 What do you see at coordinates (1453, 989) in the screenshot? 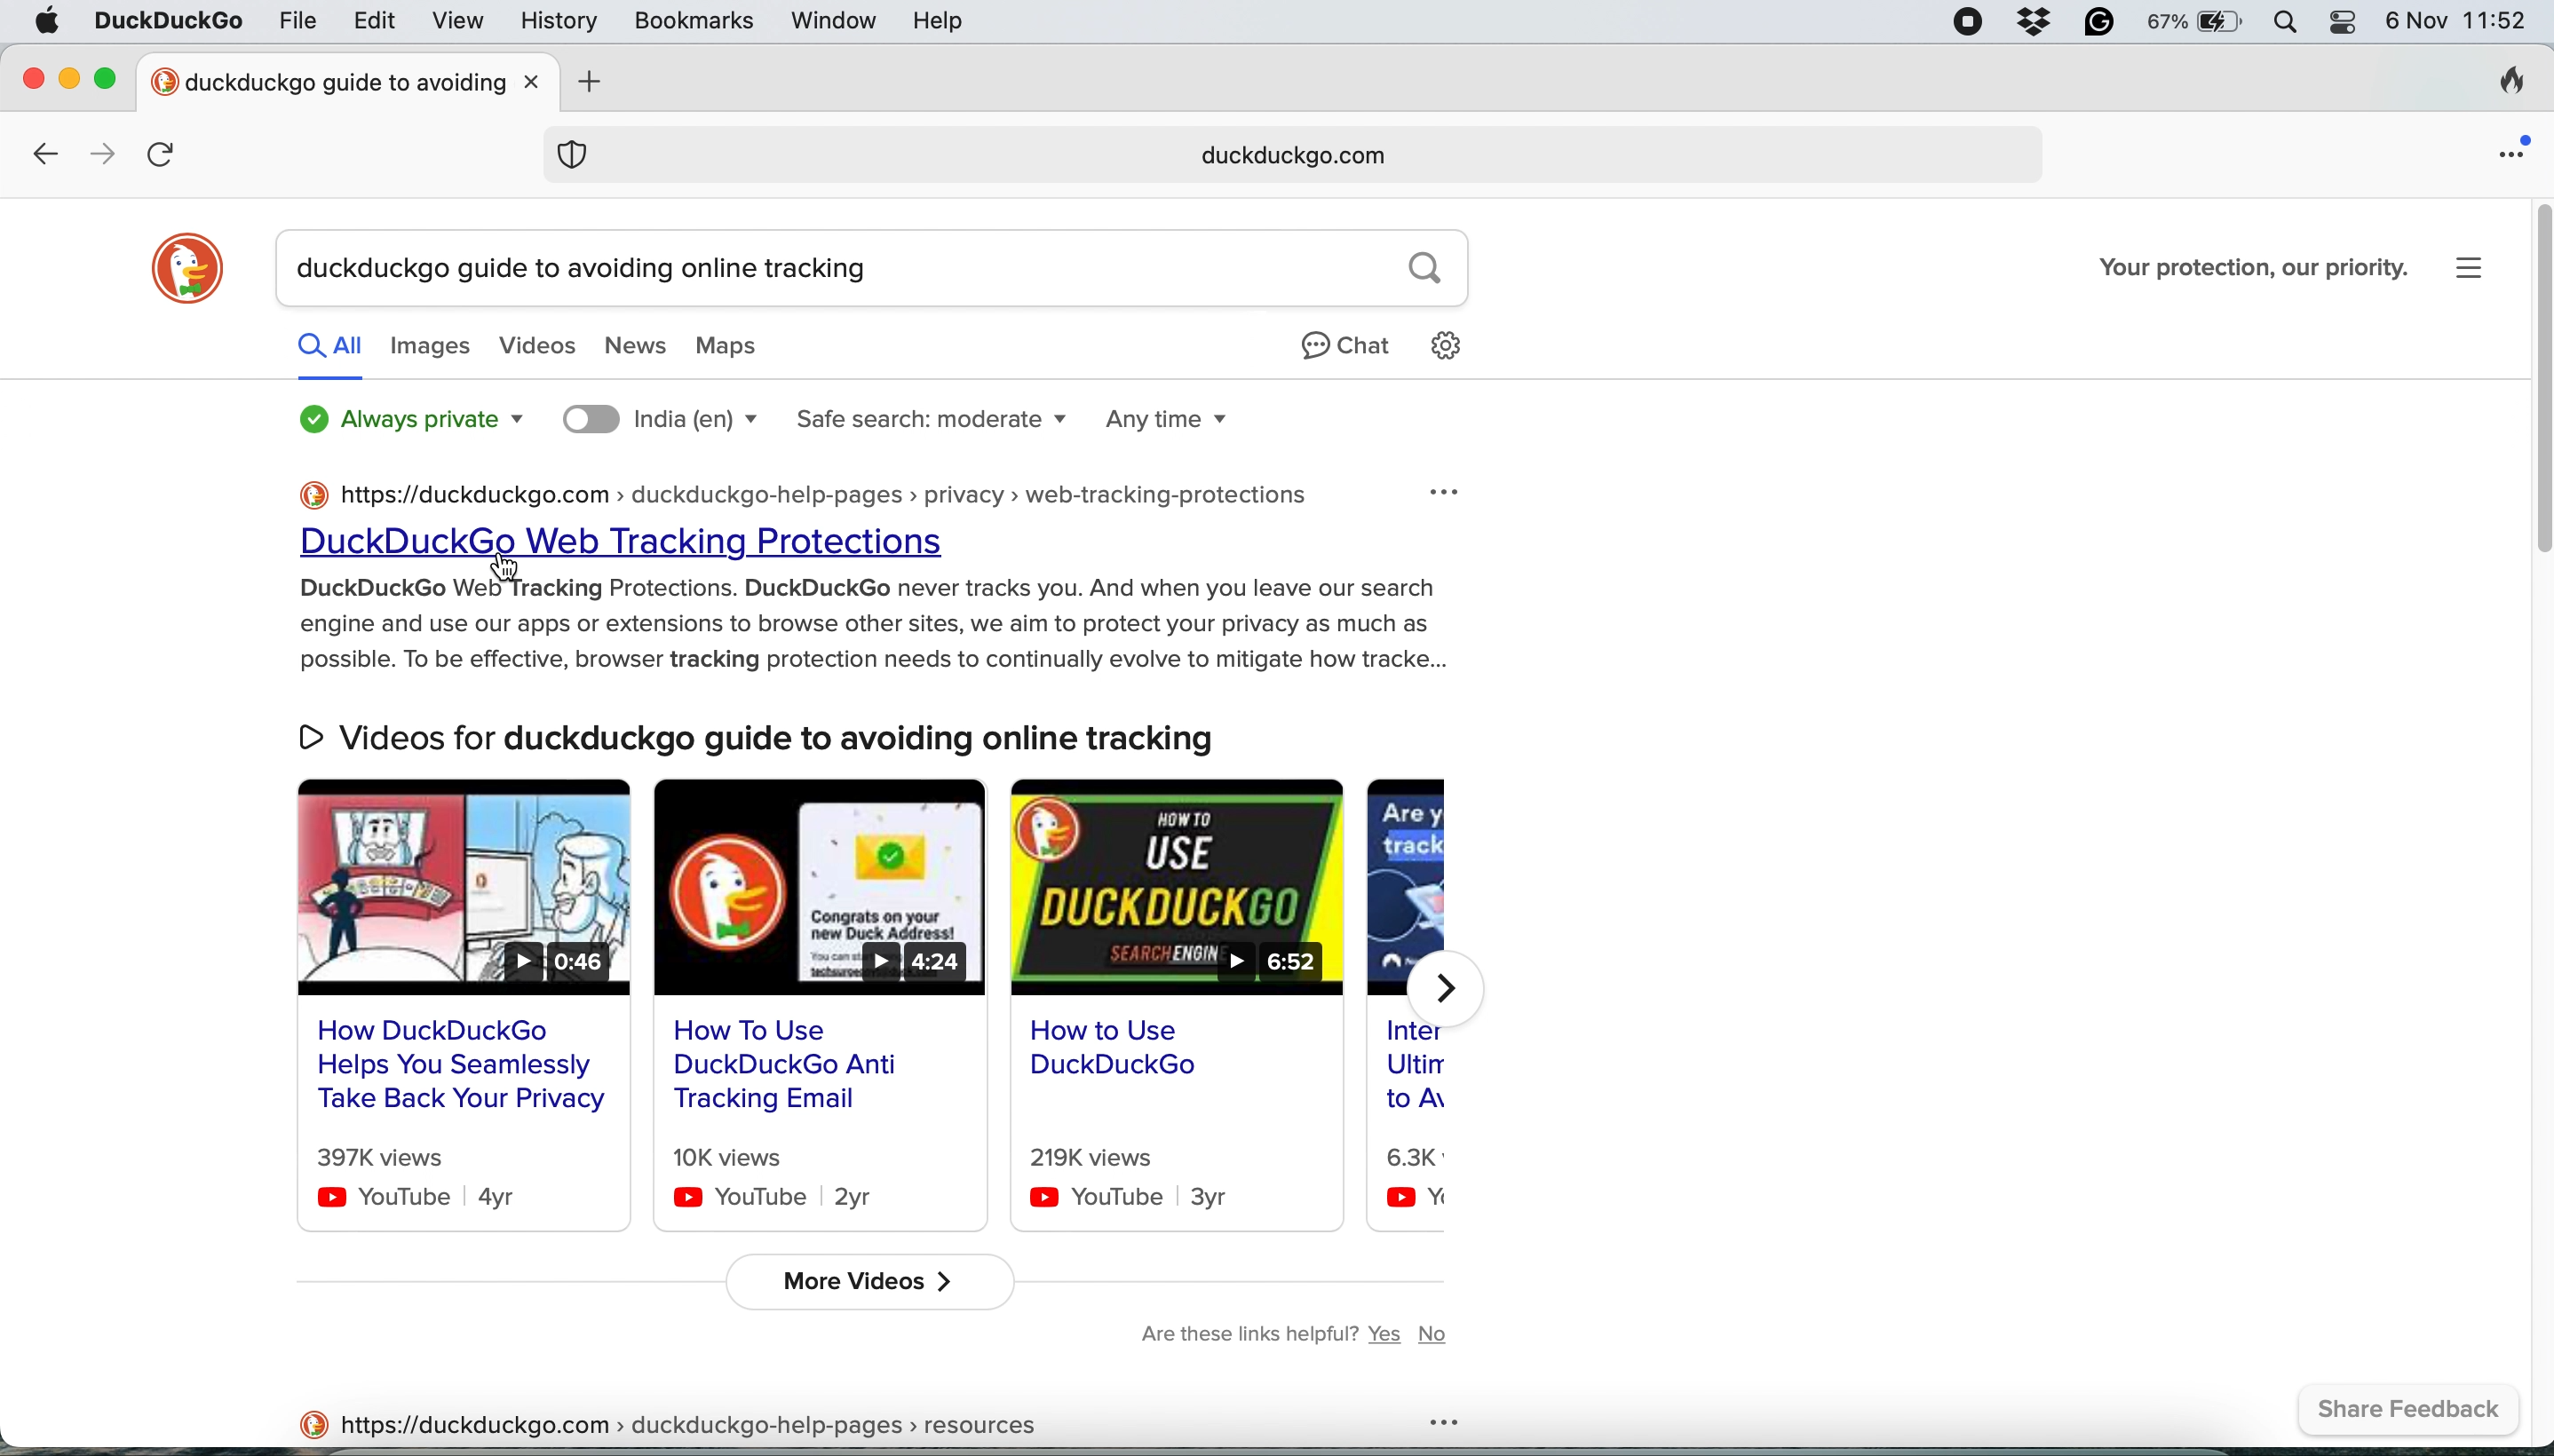
I see `forward` at bounding box center [1453, 989].